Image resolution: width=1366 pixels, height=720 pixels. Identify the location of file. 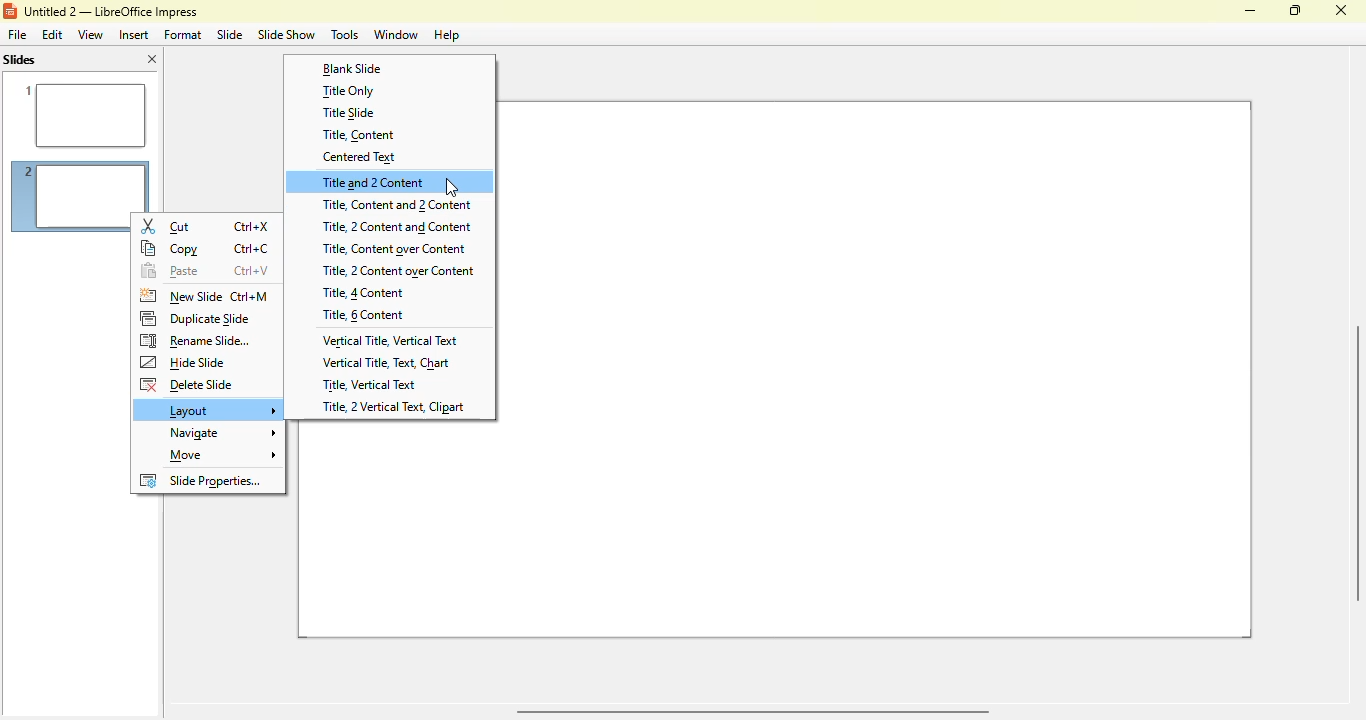
(16, 34).